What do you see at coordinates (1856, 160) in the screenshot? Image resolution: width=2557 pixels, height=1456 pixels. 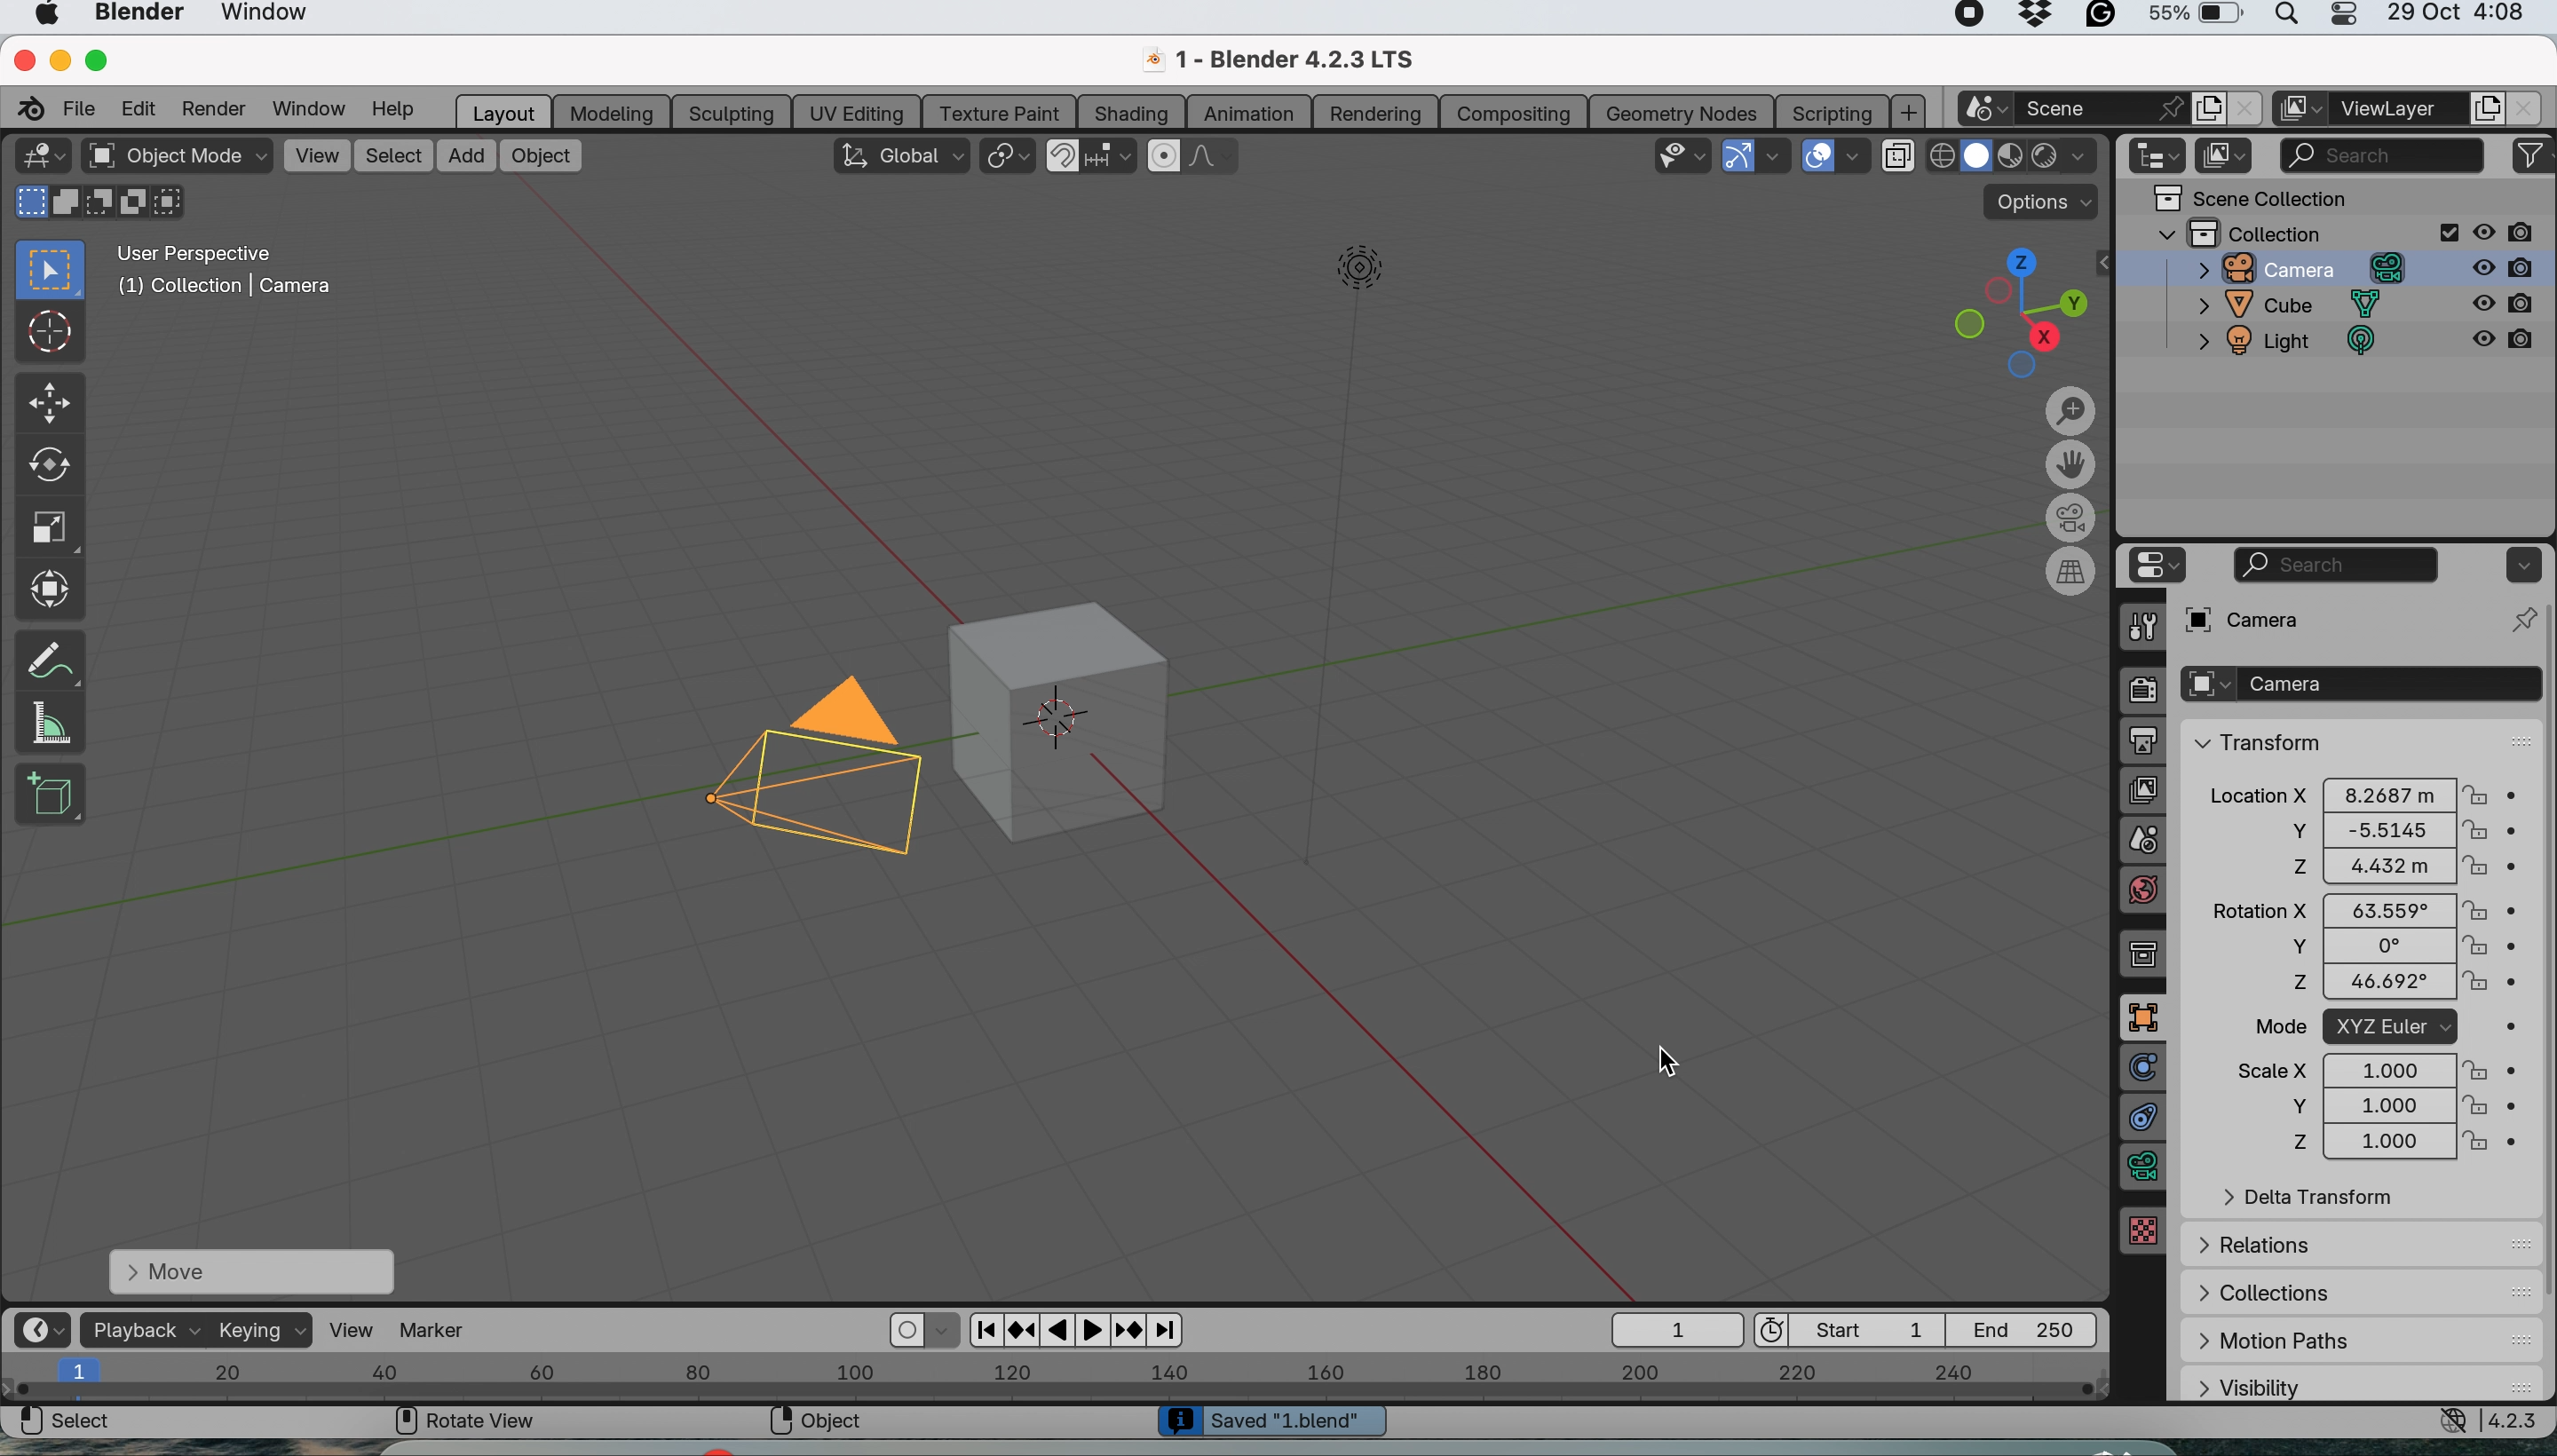 I see `overlays` at bounding box center [1856, 160].